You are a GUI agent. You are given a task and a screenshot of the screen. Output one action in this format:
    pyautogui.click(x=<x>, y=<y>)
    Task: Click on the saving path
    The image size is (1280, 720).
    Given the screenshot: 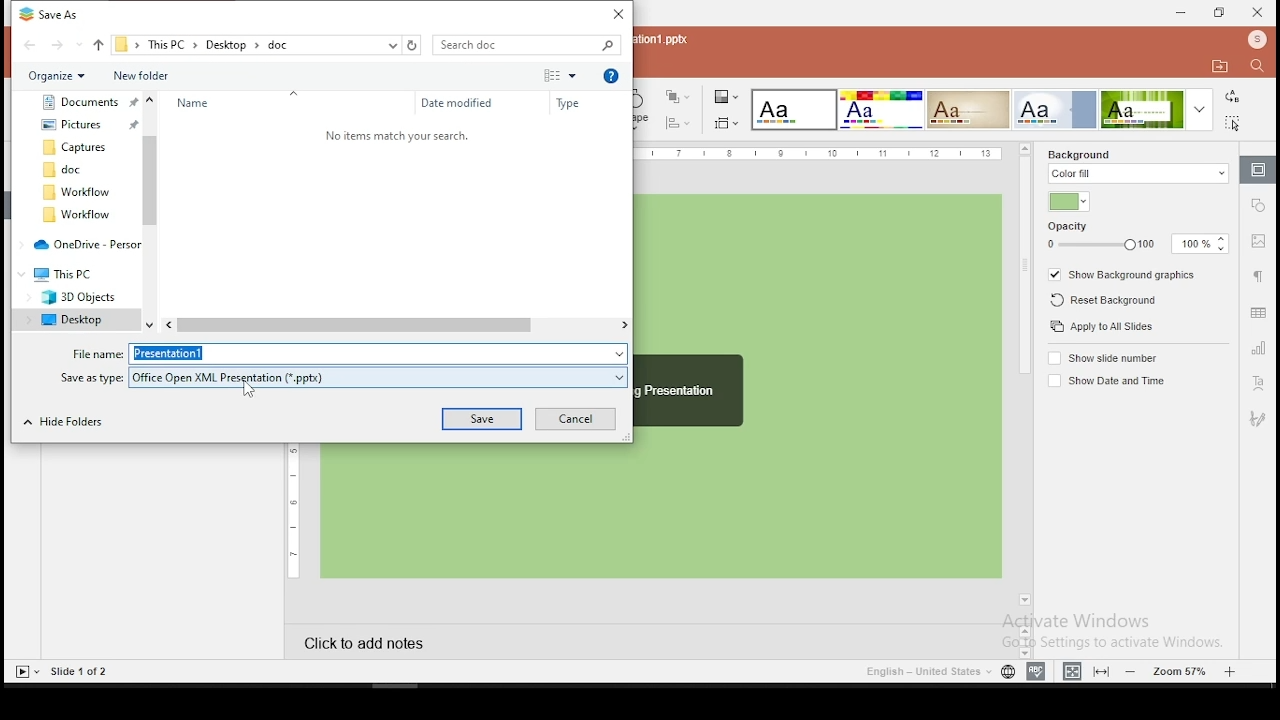 What is the action you would take?
    pyautogui.click(x=247, y=44)
    